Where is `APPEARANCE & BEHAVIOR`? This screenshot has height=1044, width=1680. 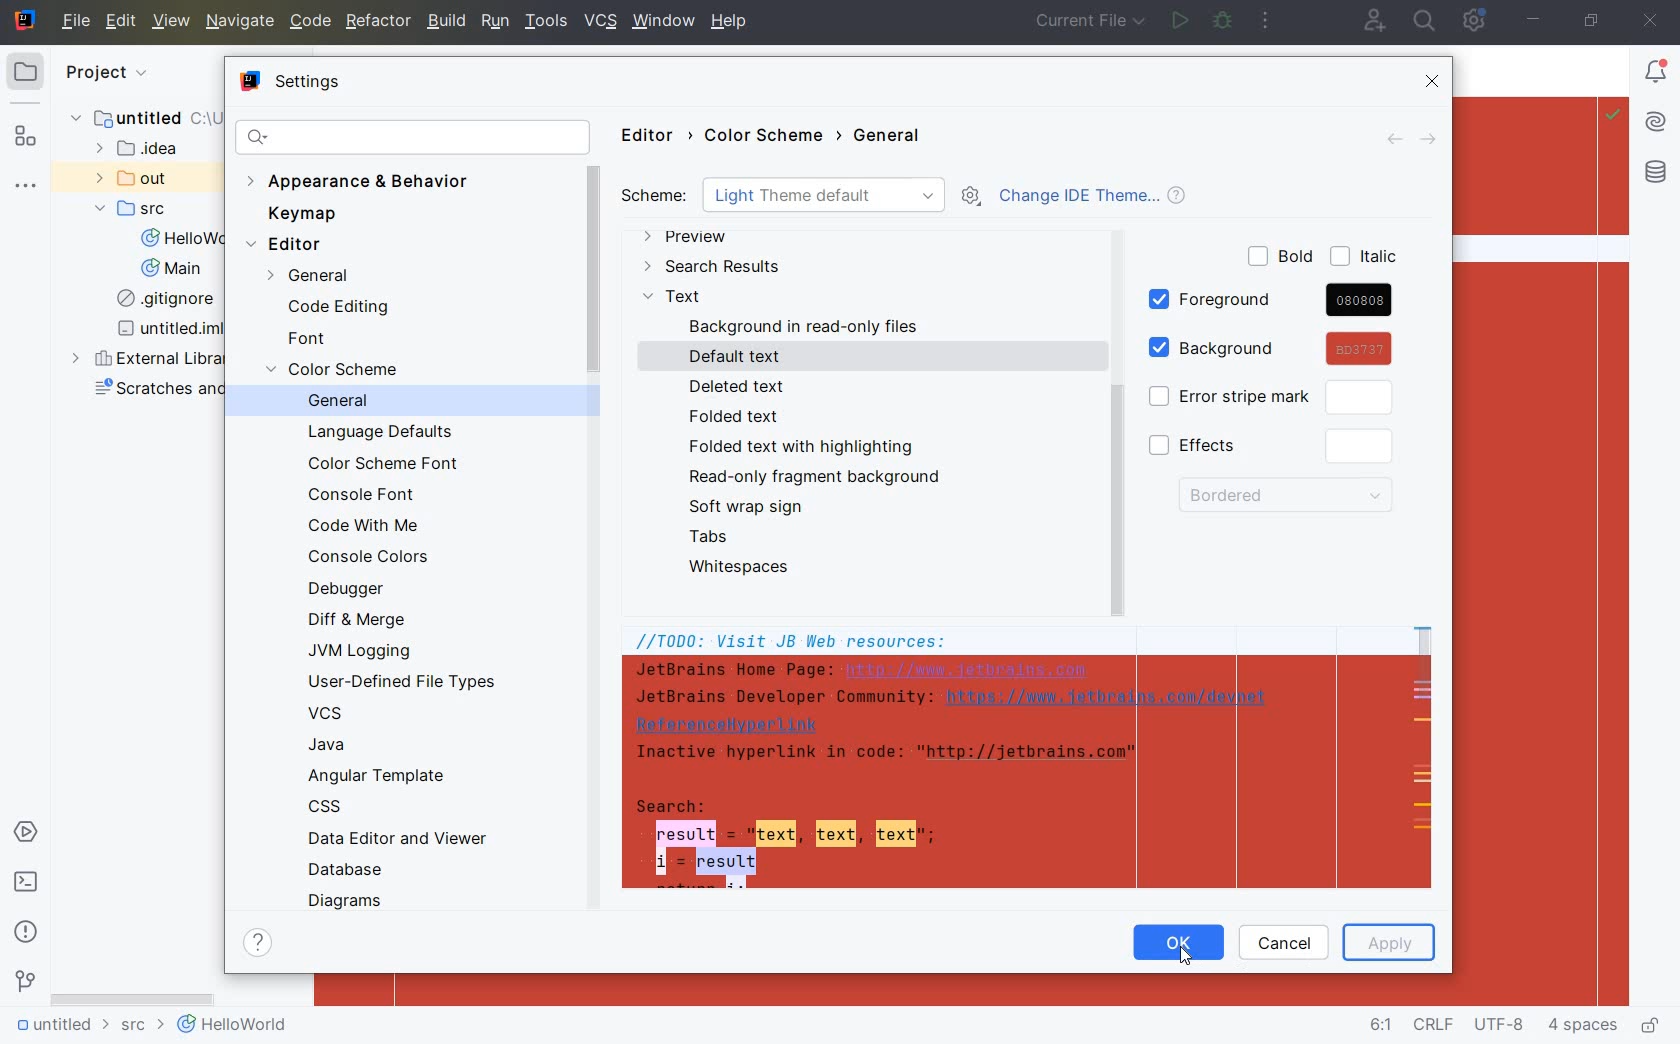
APPEARANCE & BEHAVIOR is located at coordinates (362, 183).